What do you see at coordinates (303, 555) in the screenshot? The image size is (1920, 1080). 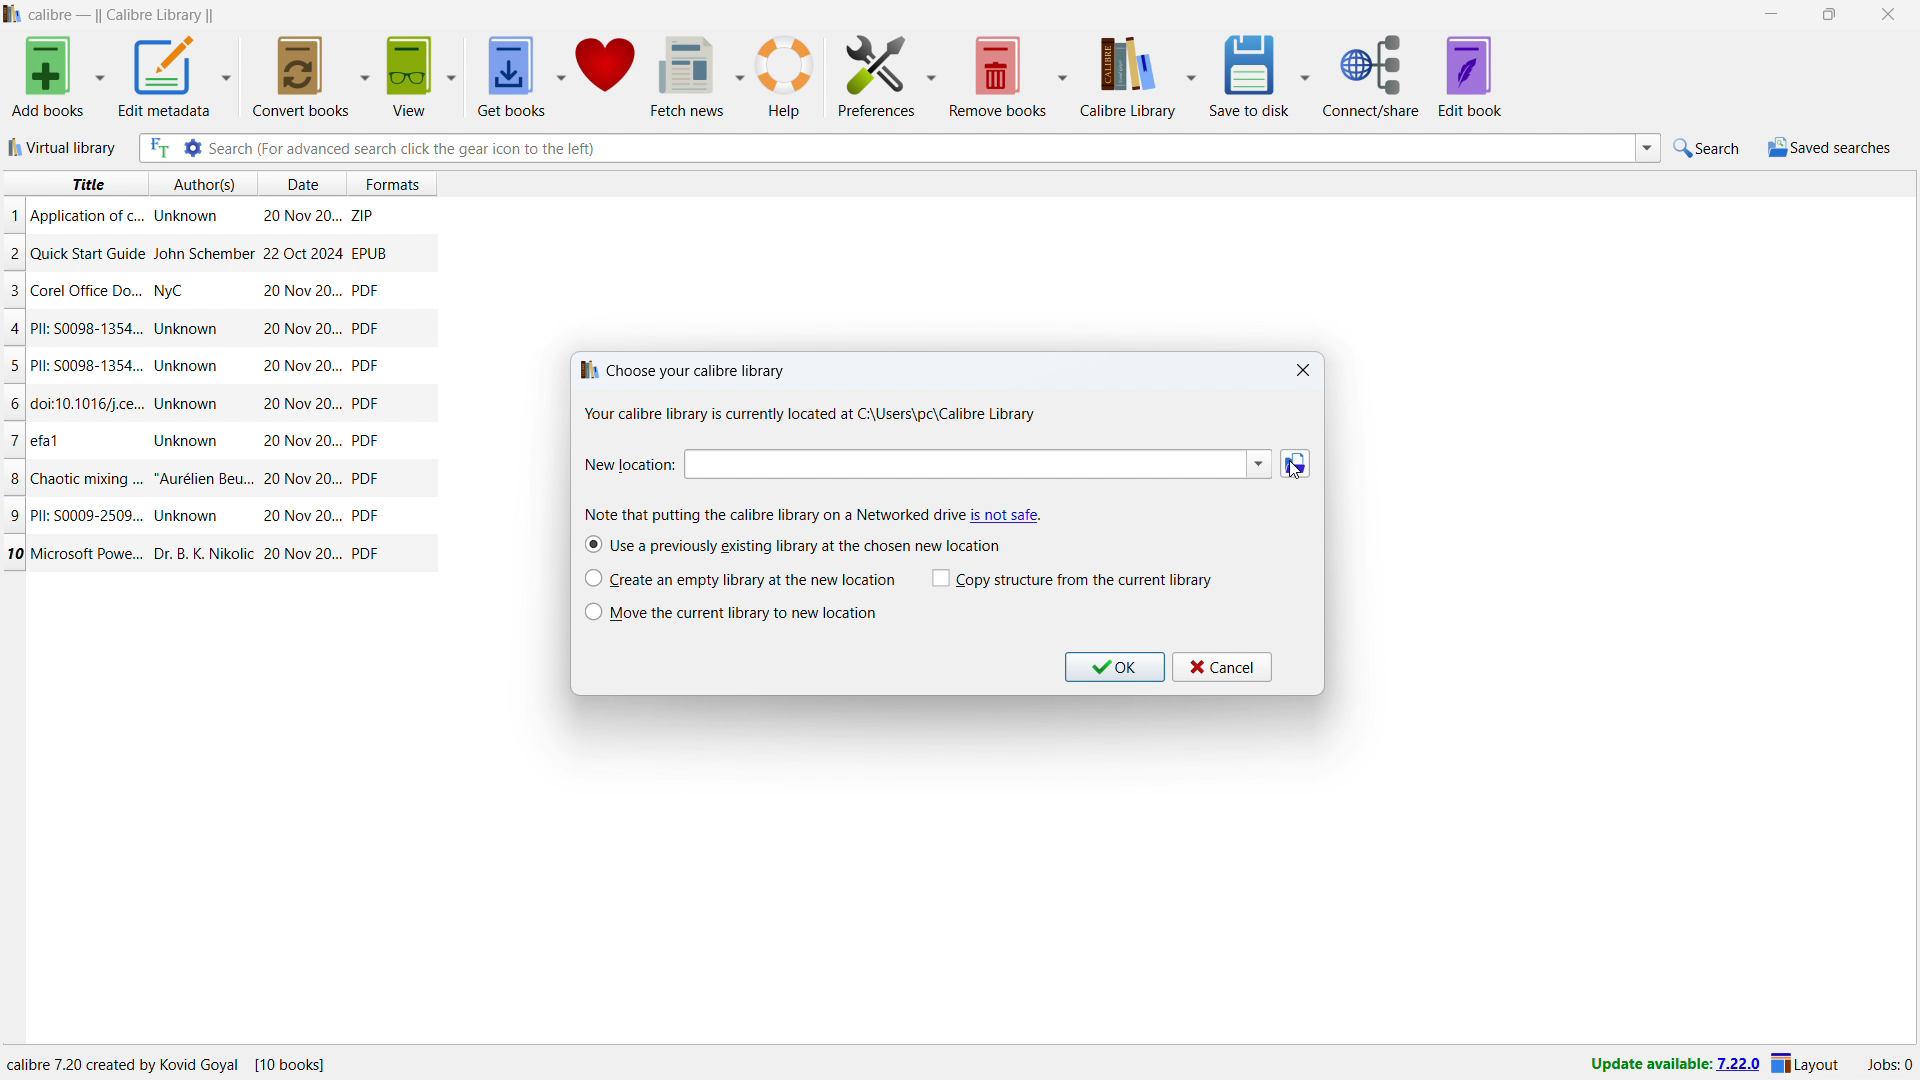 I see `Date` at bounding box center [303, 555].